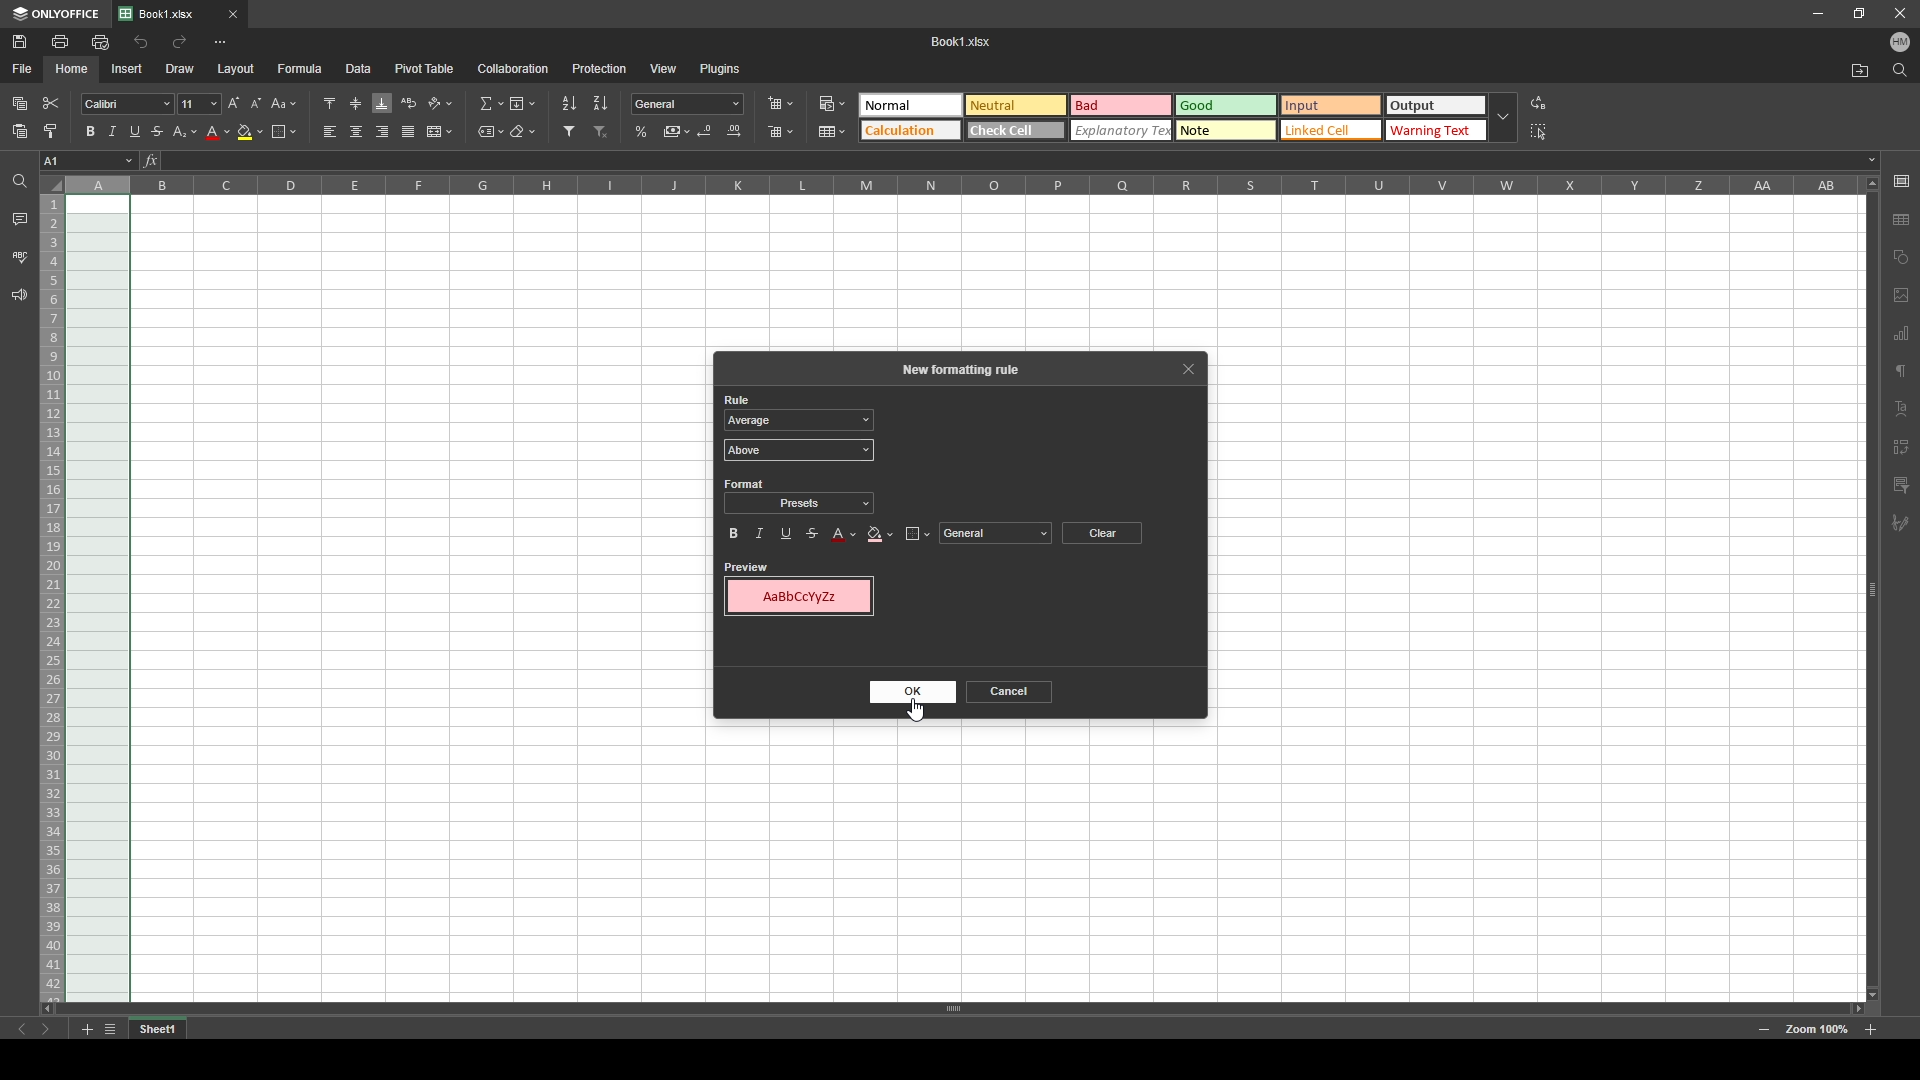 Image resolution: width=1920 pixels, height=1080 pixels. What do you see at coordinates (300, 67) in the screenshot?
I see `formula` at bounding box center [300, 67].